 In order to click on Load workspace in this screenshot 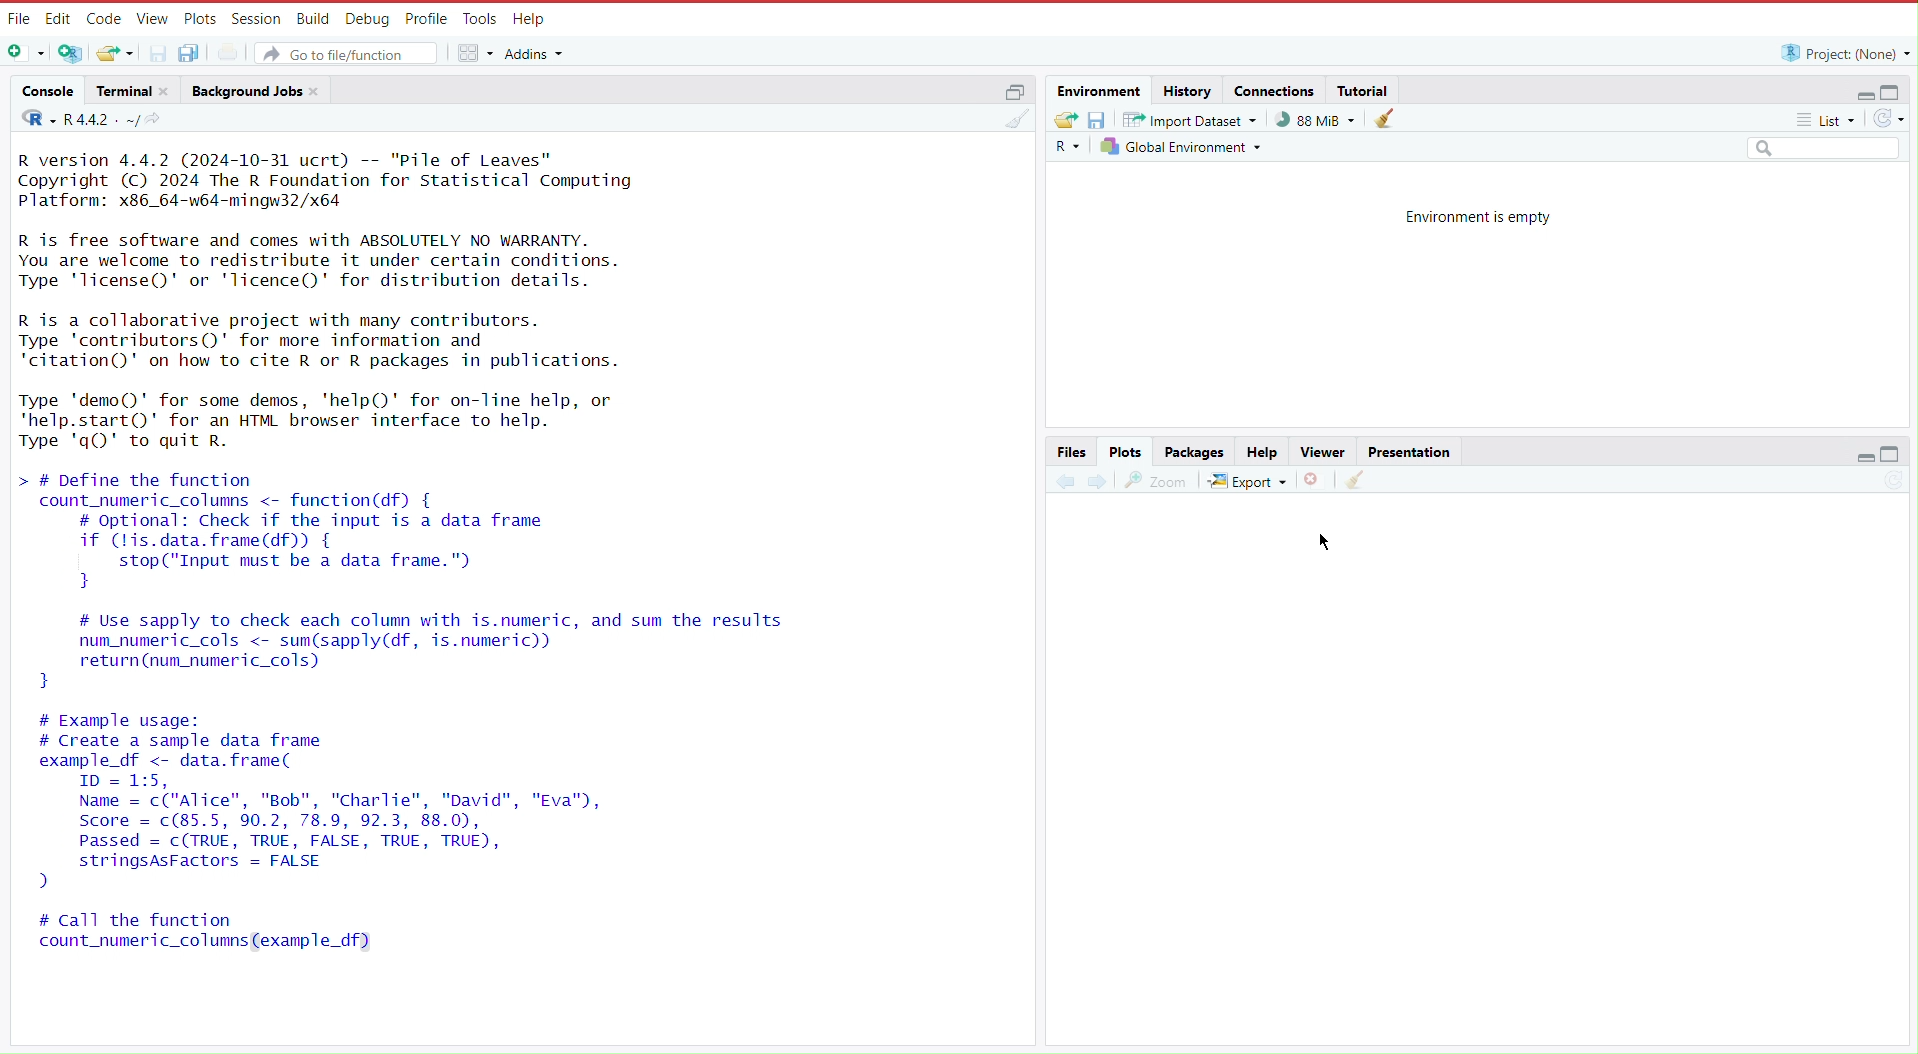, I will do `click(1065, 118)`.